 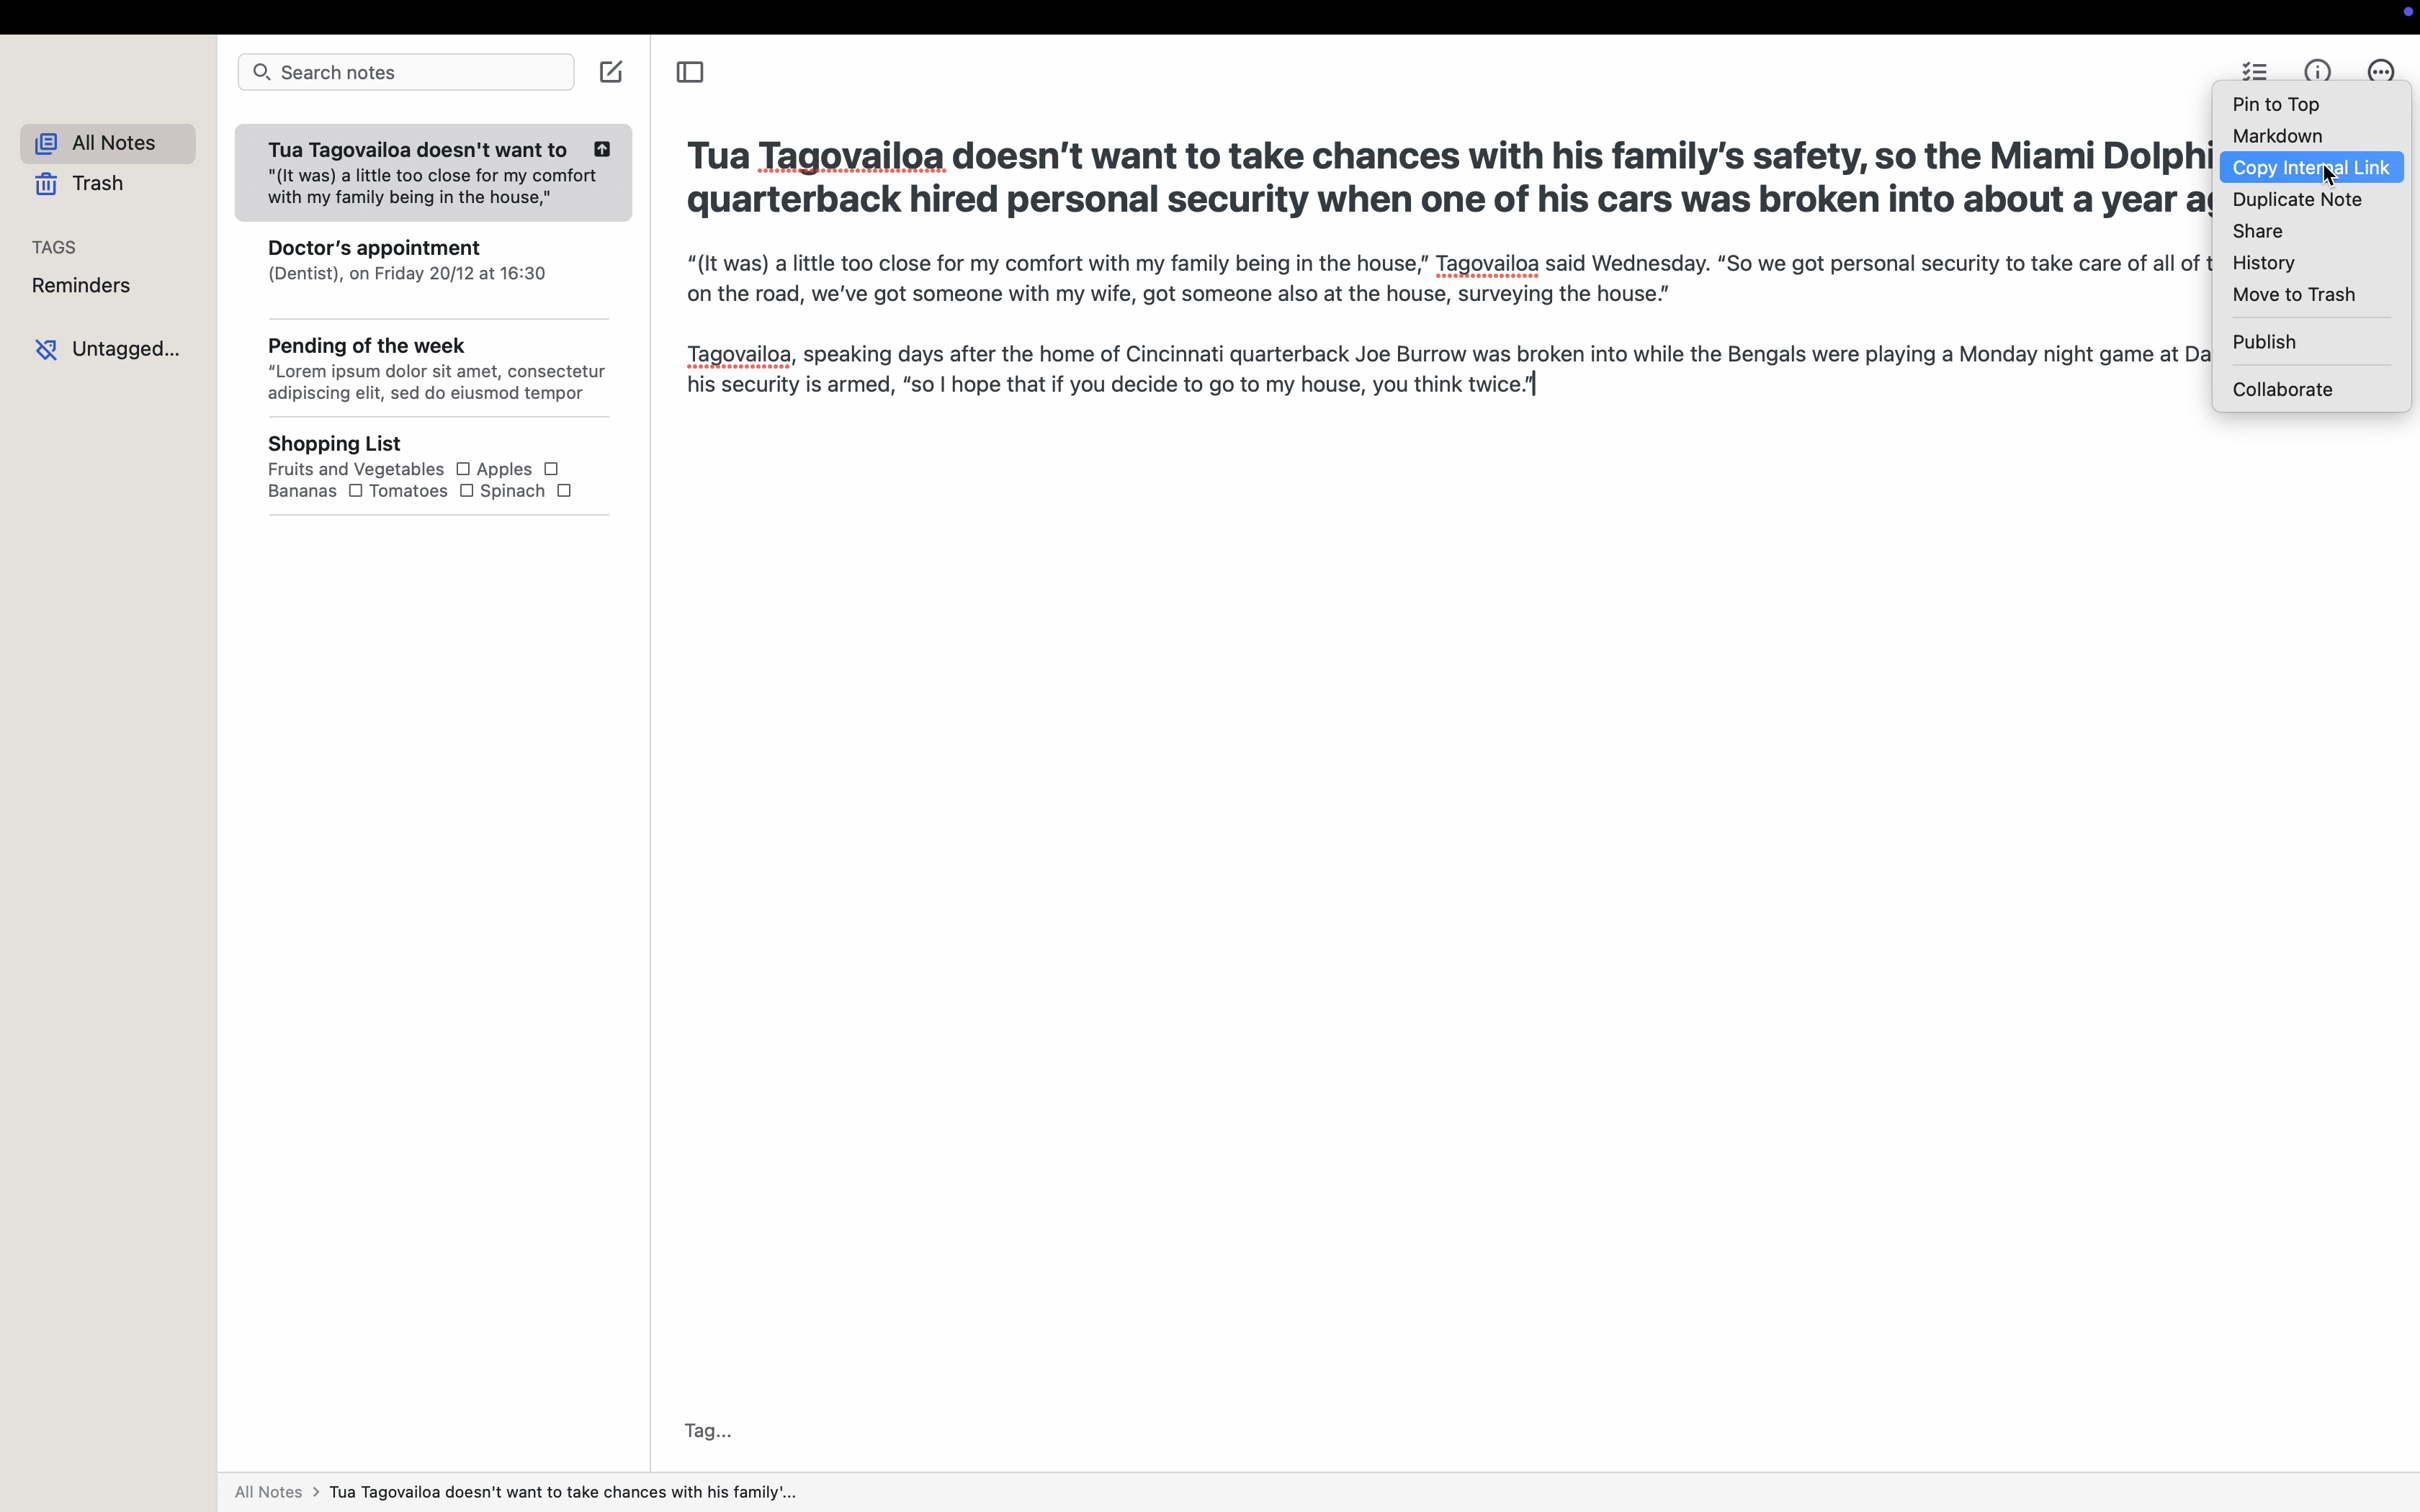 What do you see at coordinates (2387, 73) in the screenshot?
I see `click on more options` at bounding box center [2387, 73].